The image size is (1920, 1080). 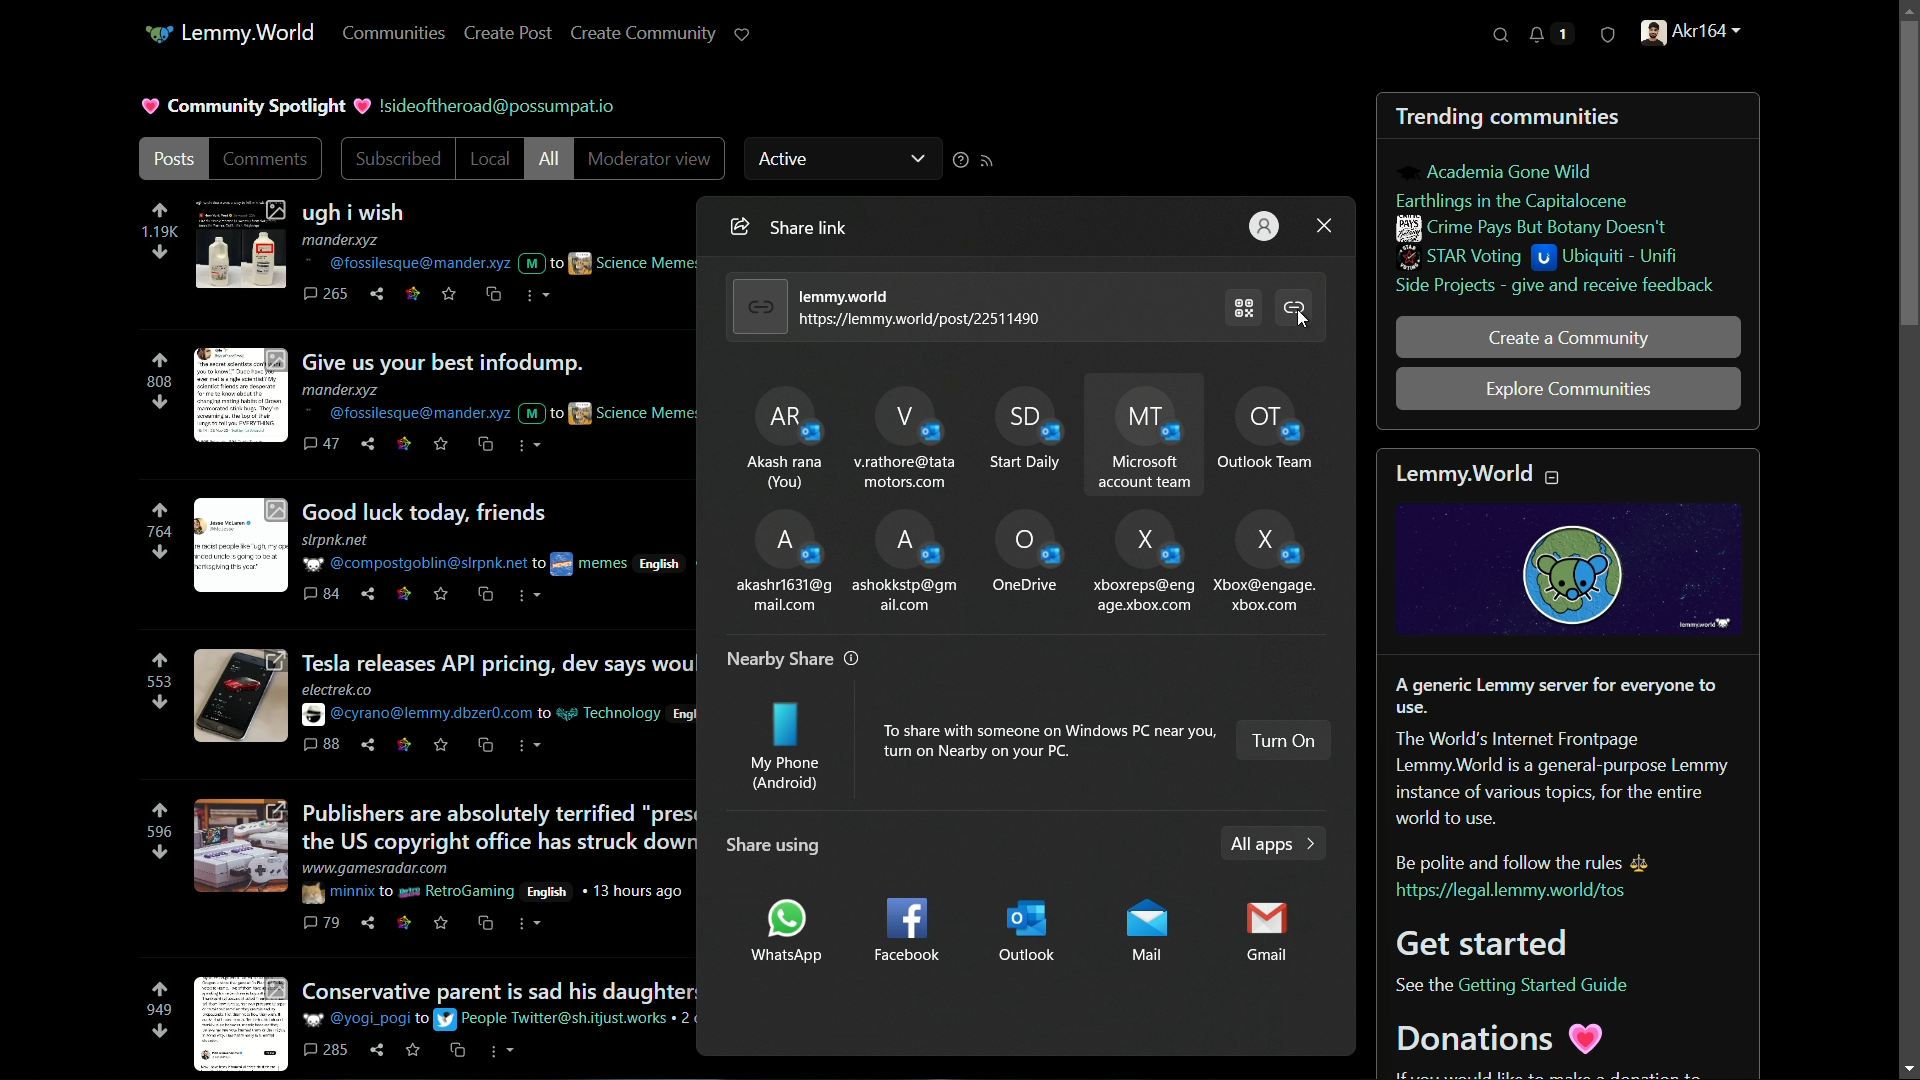 I want to click on save, so click(x=439, y=747).